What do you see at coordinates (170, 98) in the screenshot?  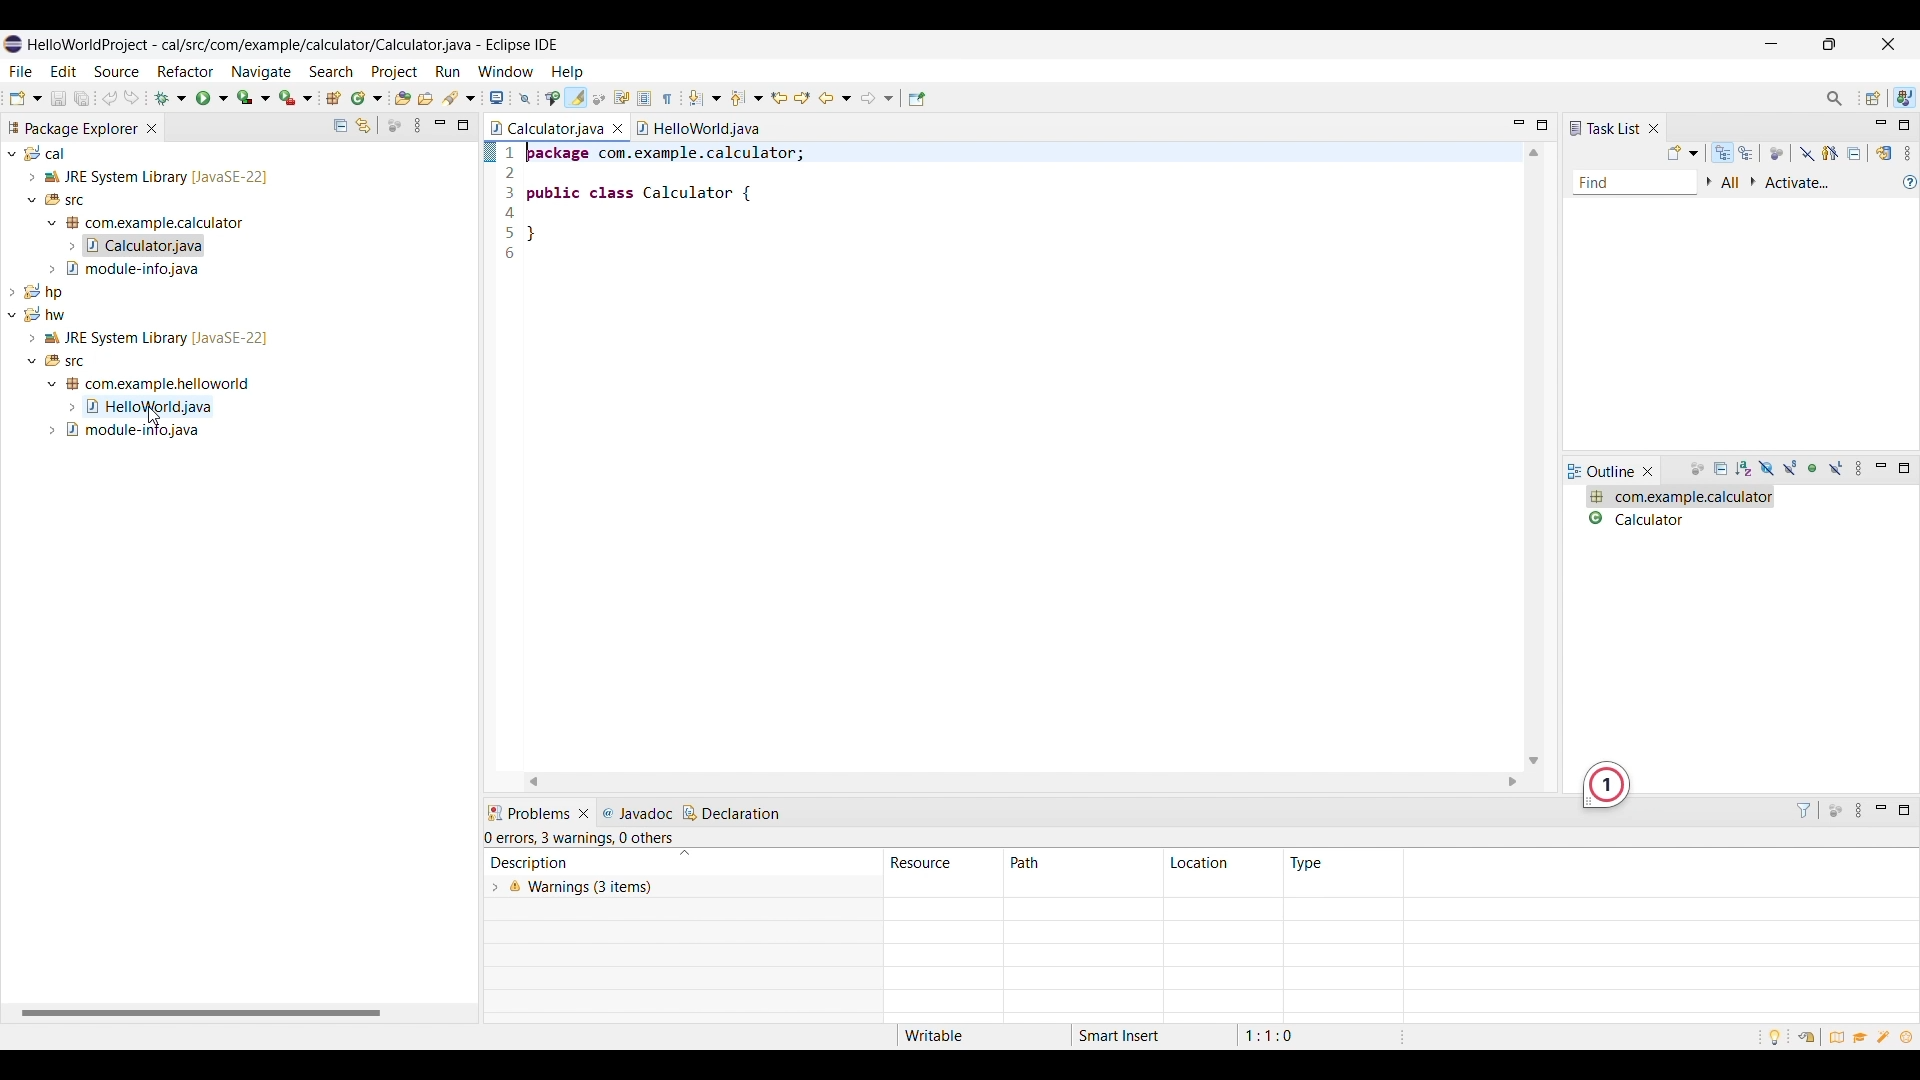 I see `Debug options` at bounding box center [170, 98].